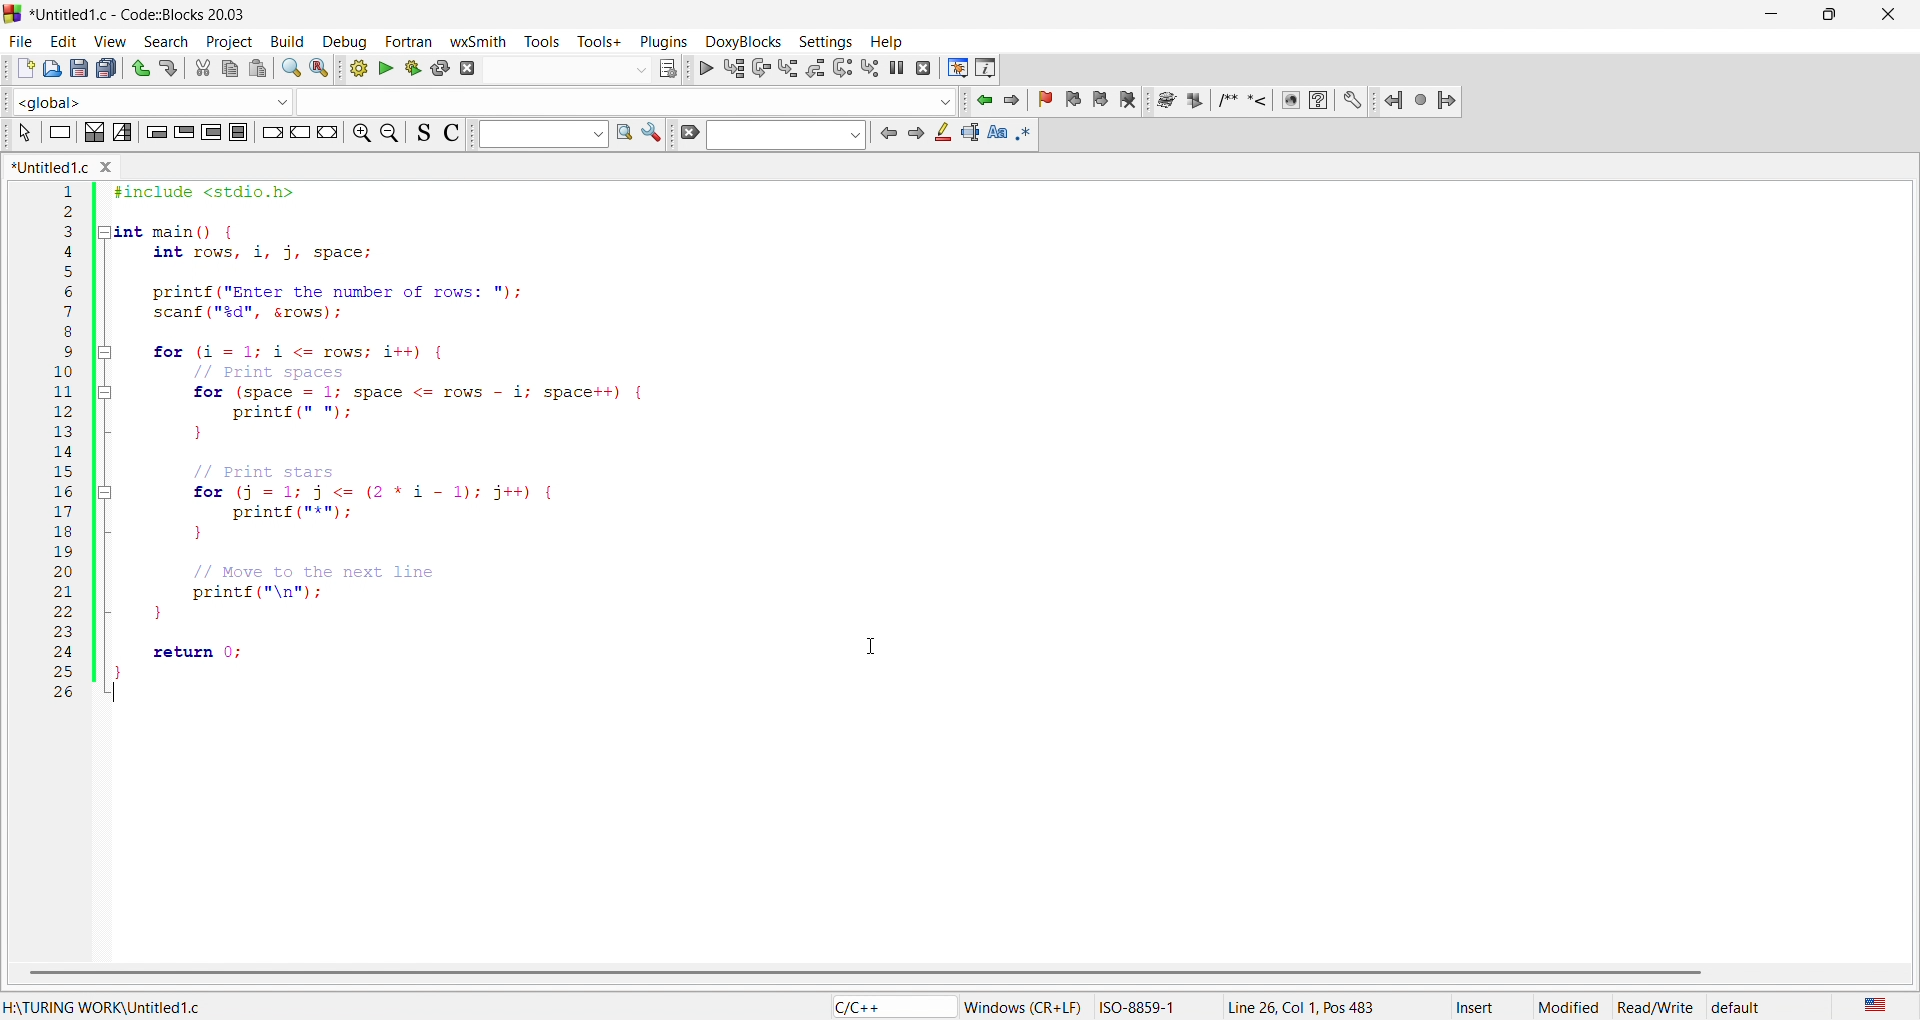  I want to click on input box, so click(627, 99).